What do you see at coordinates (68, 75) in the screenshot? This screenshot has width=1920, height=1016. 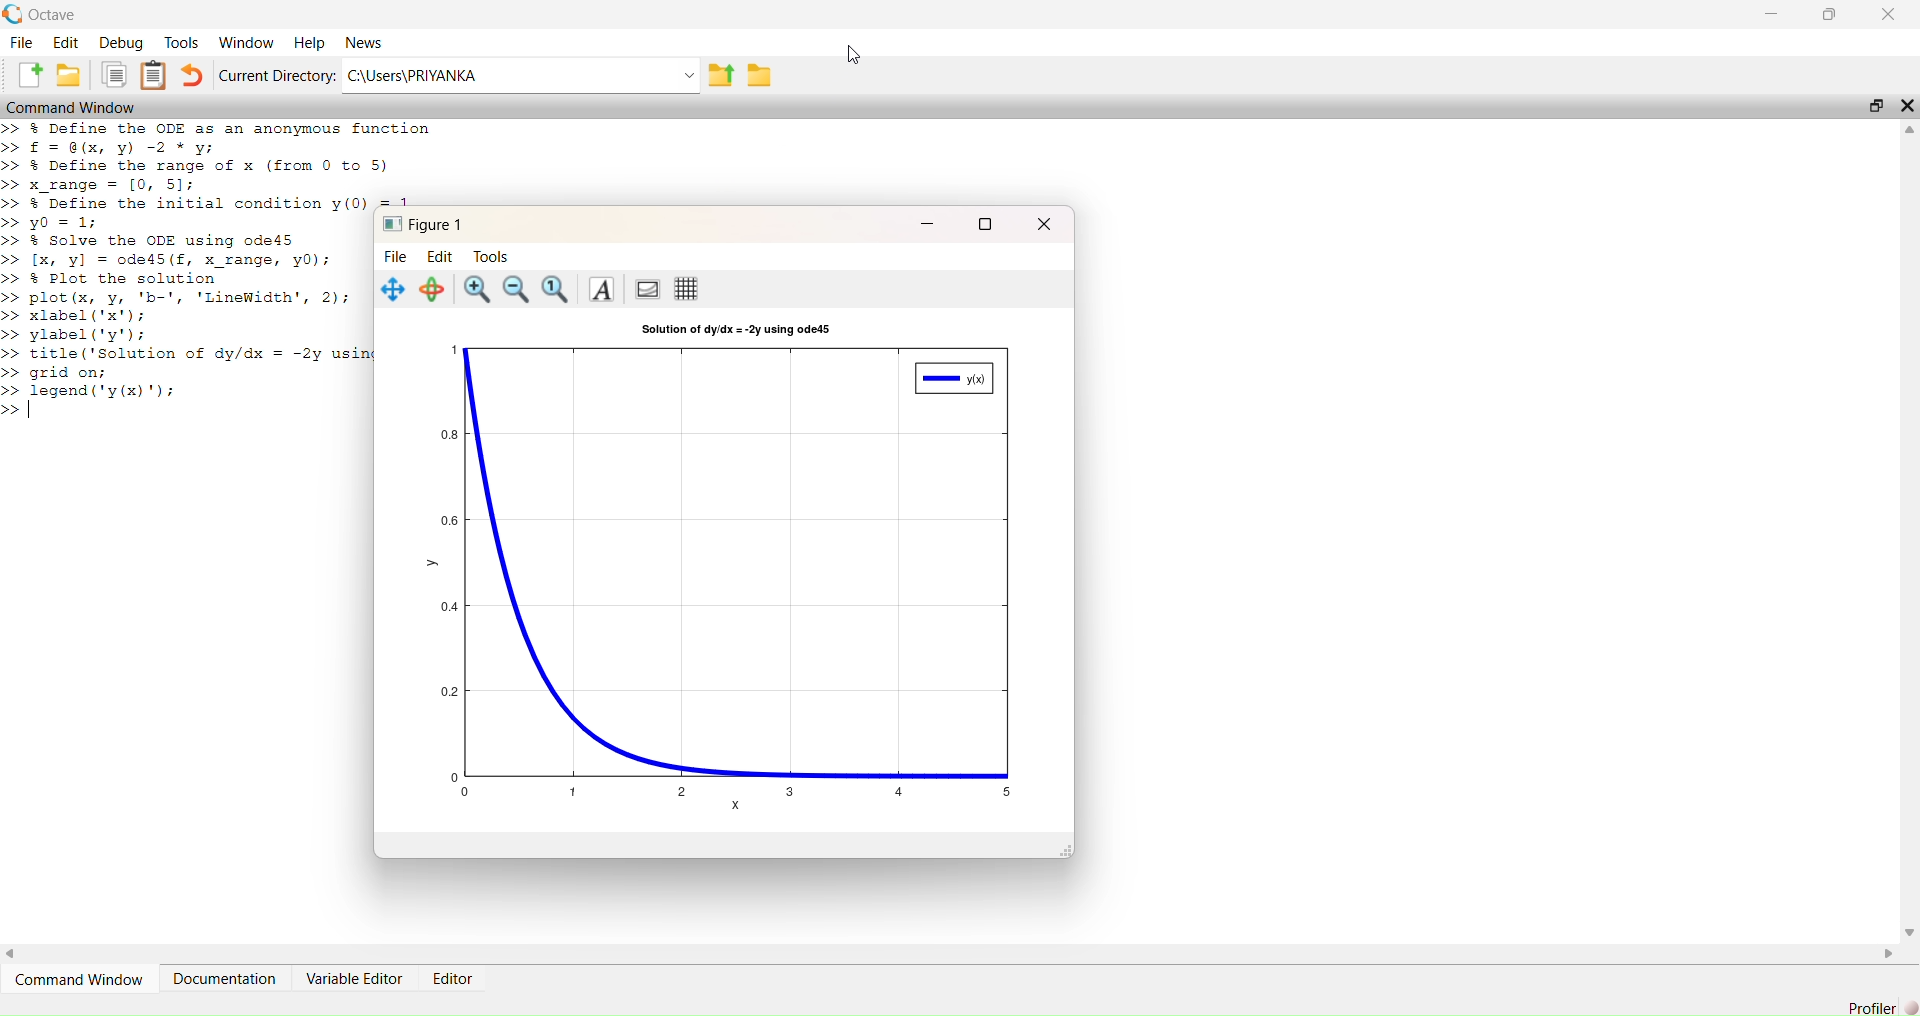 I see `Open an existing file in editor` at bounding box center [68, 75].